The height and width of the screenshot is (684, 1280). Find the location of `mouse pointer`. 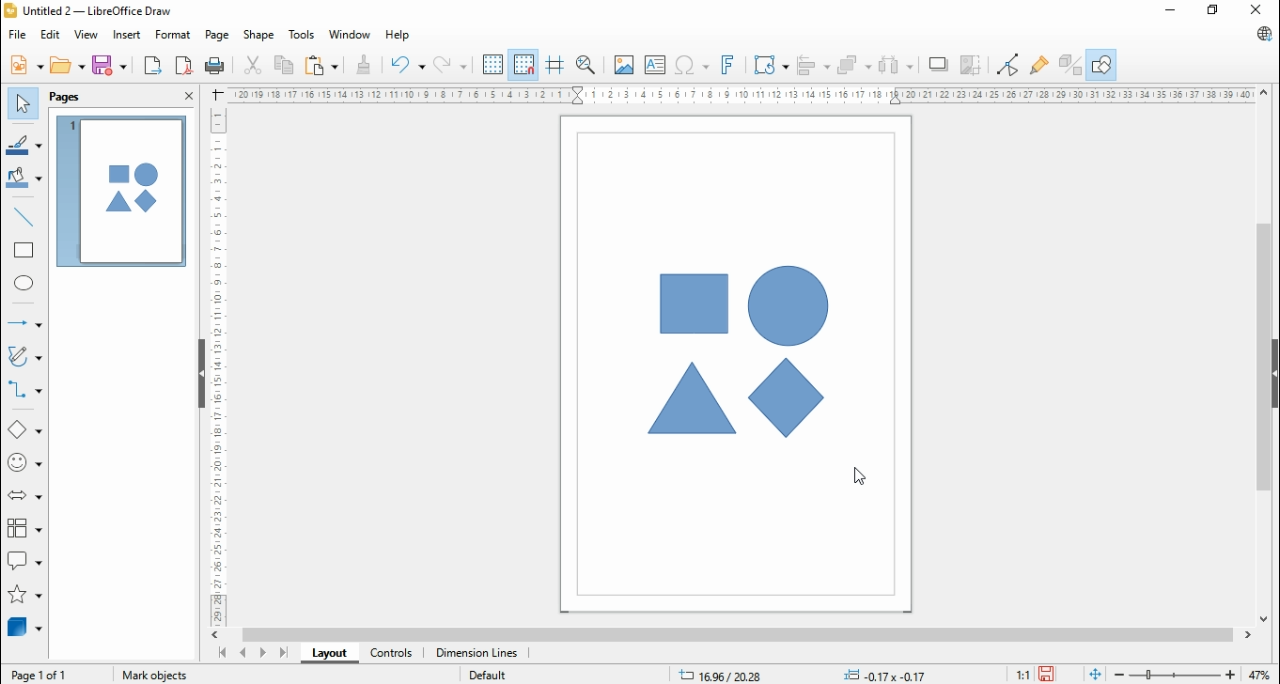

mouse pointer is located at coordinates (858, 478).